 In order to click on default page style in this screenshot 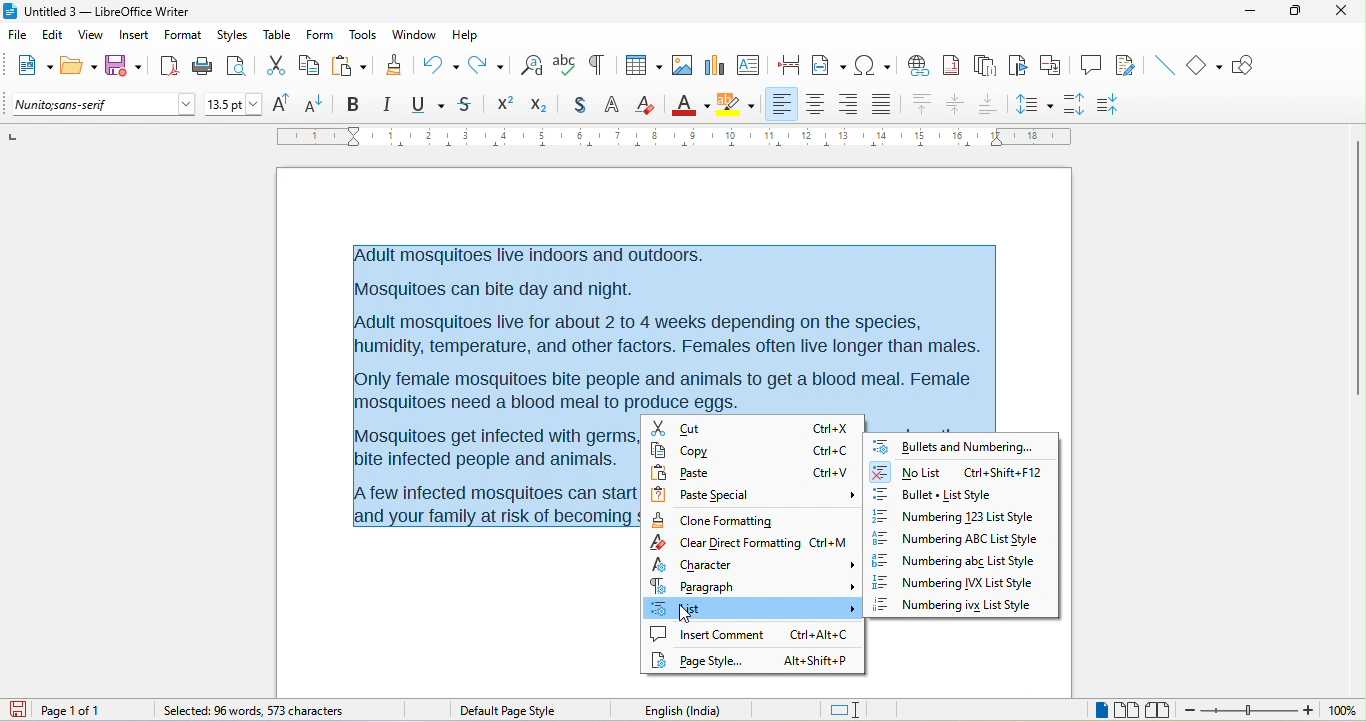, I will do `click(509, 710)`.